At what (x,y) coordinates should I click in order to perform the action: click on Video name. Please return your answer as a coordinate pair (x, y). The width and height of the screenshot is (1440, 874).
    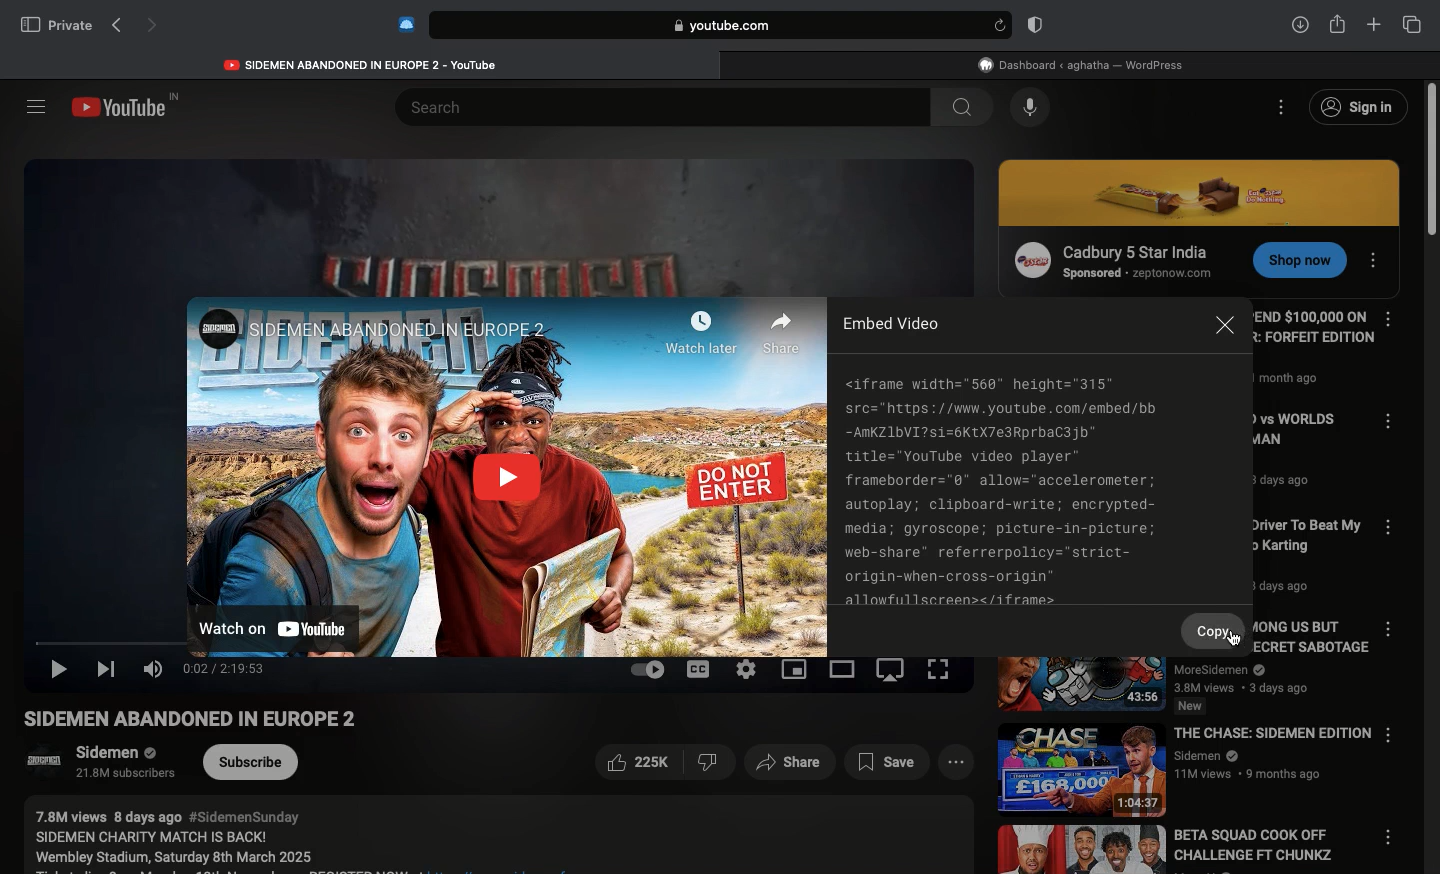
    Looking at the image, I should click on (1177, 850).